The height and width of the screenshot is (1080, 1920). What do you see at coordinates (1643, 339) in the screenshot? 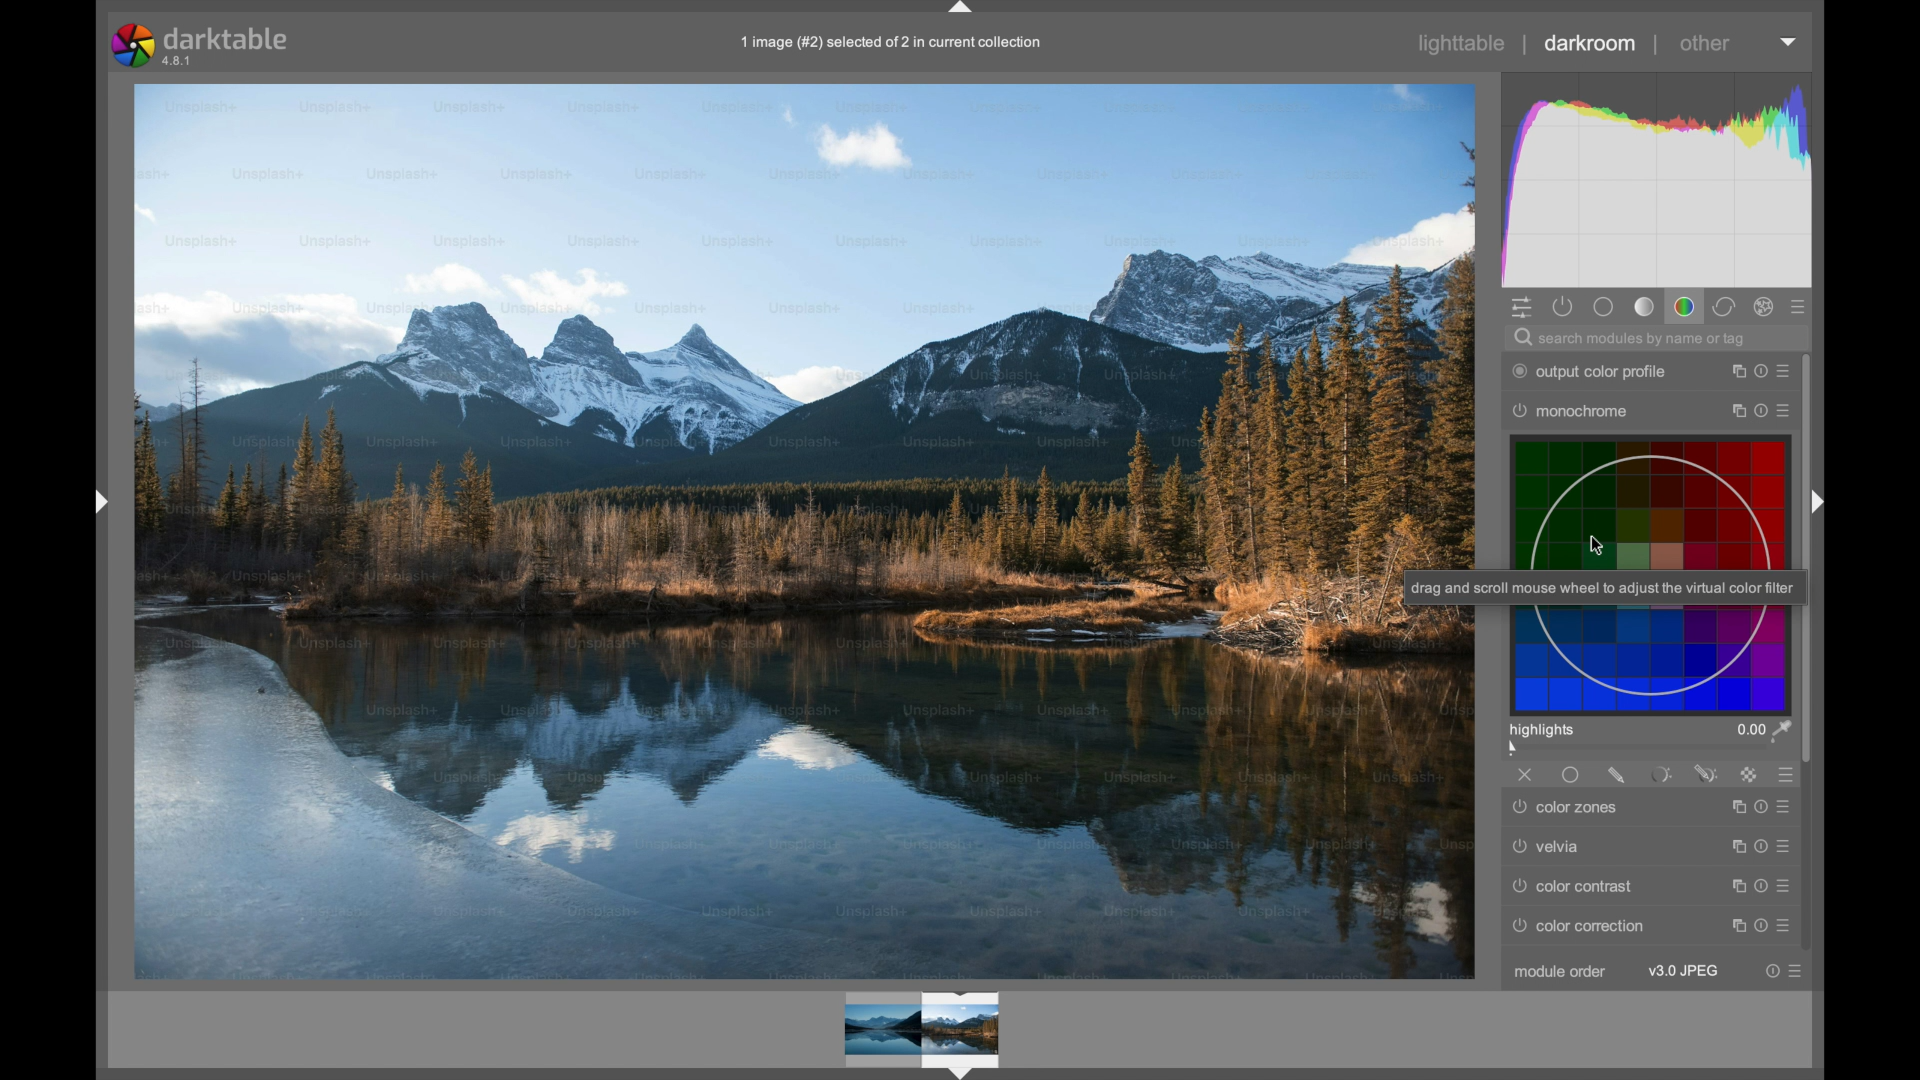
I see `search for modules by name or tag` at bounding box center [1643, 339].